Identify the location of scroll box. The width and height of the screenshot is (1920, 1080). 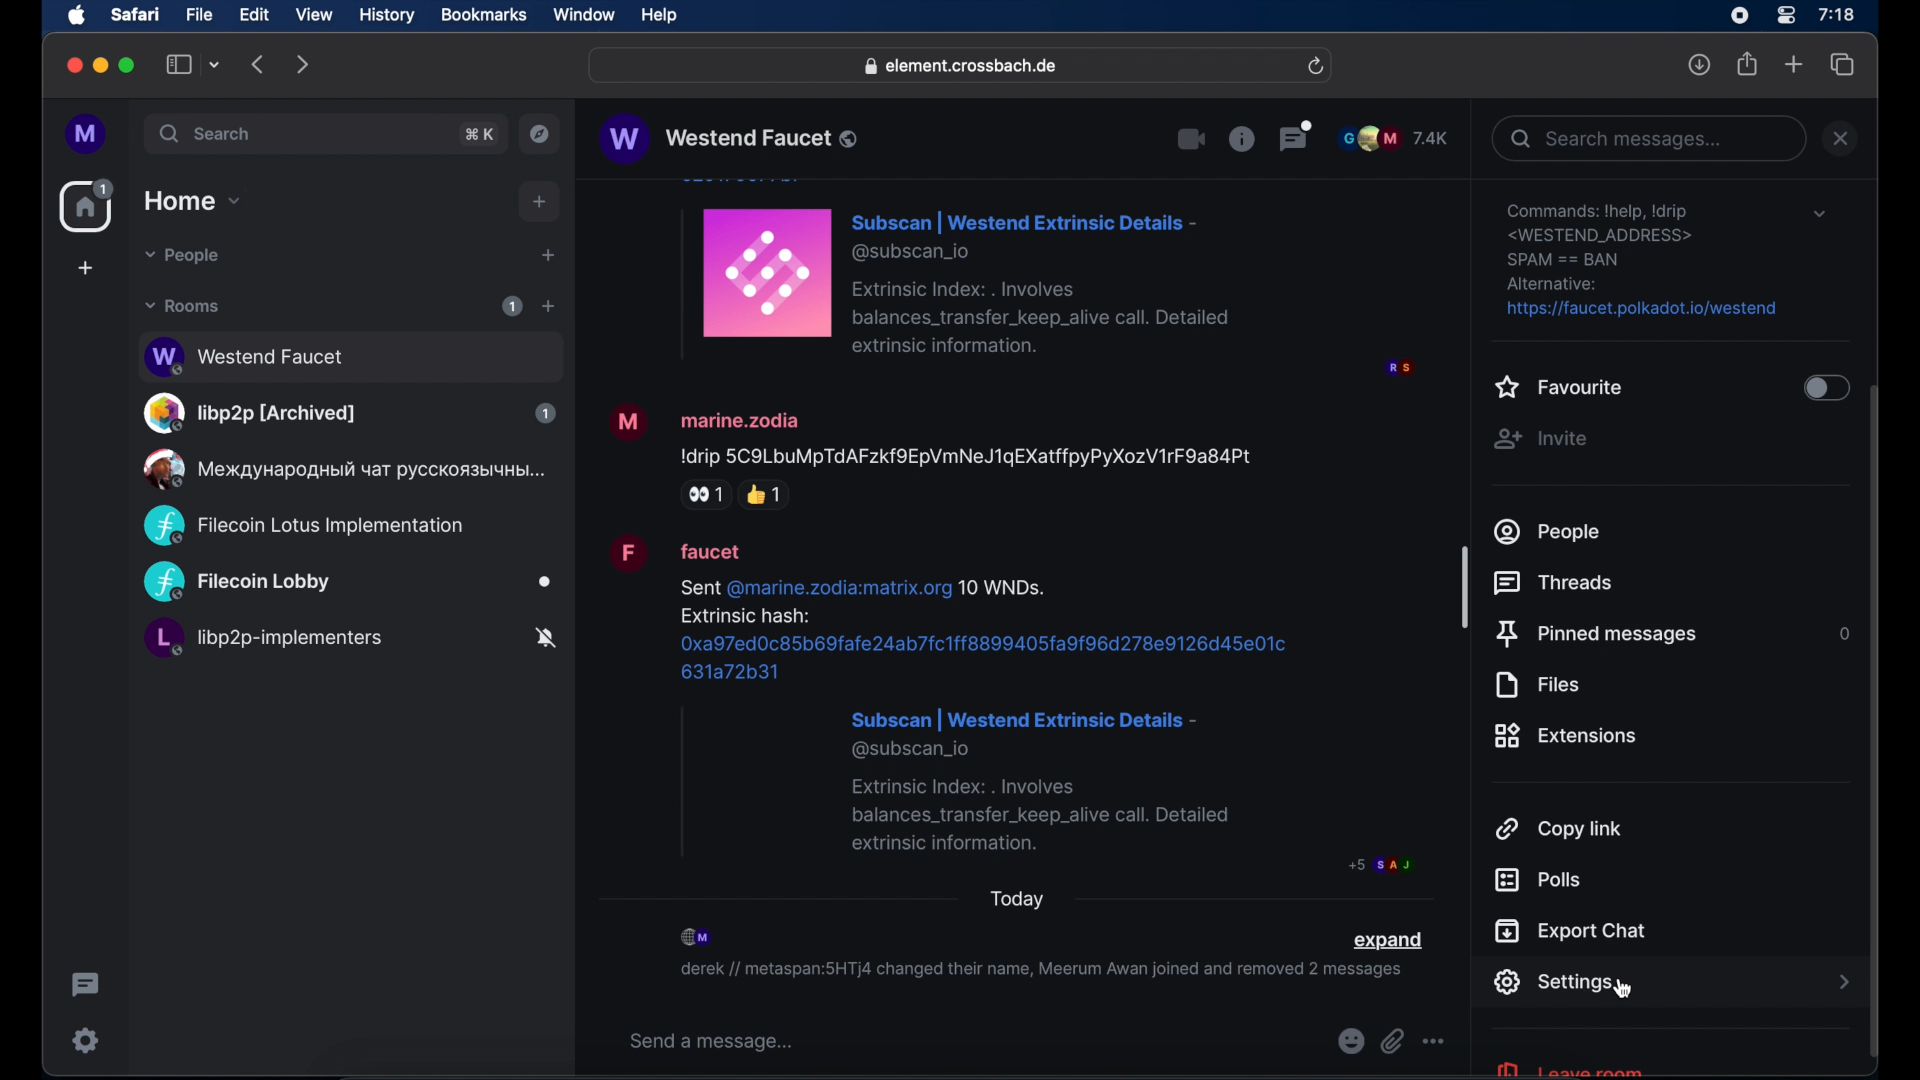
(1465, 586).